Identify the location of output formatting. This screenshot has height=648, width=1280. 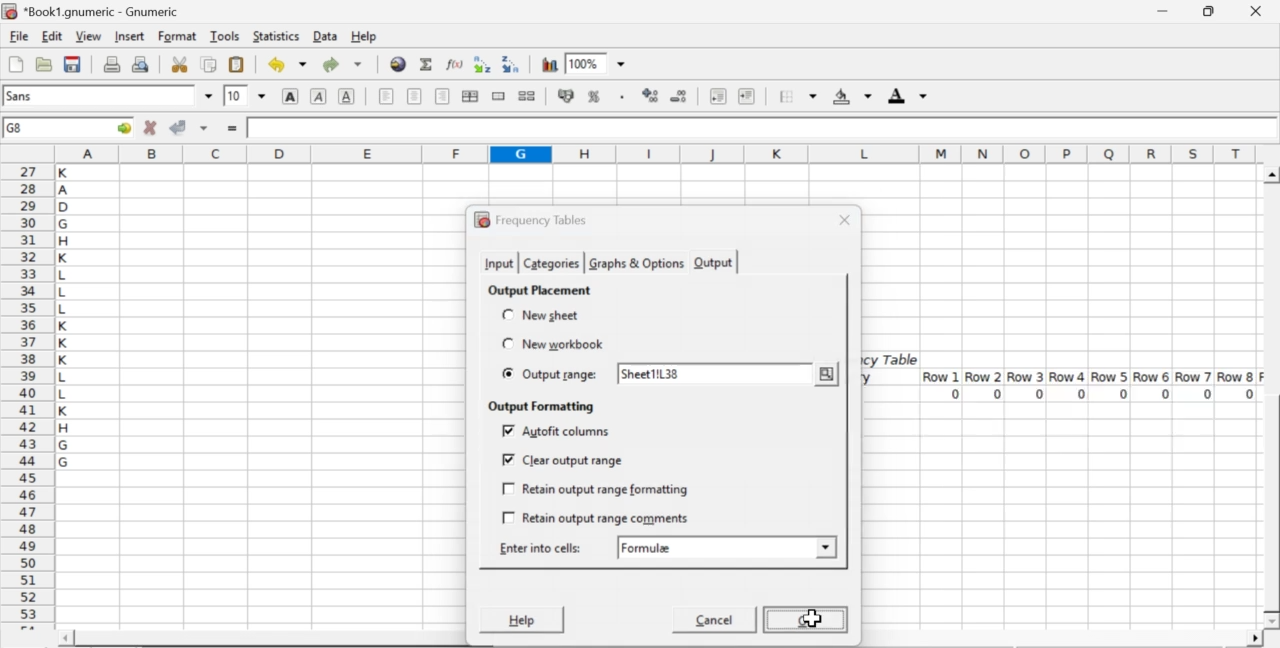
(537, 407).